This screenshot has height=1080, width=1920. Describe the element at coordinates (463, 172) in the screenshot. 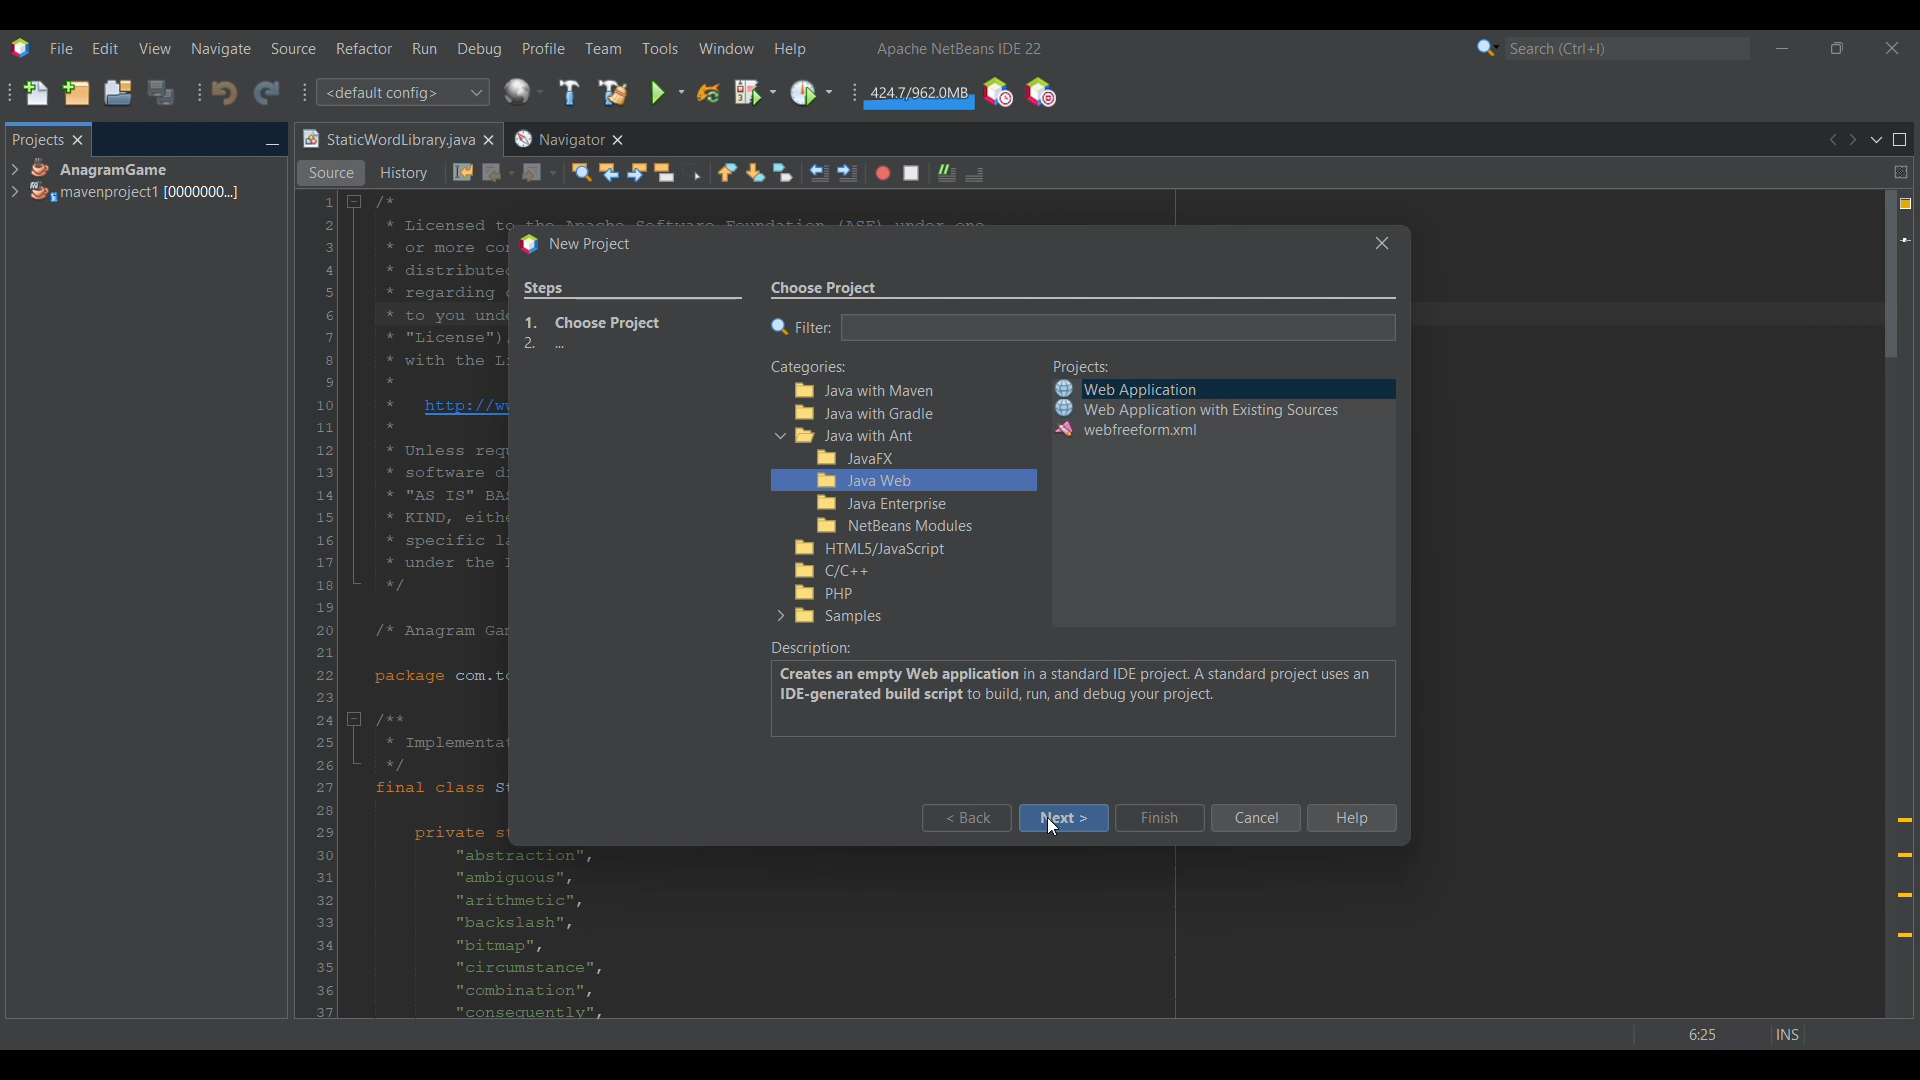

I see `Last edit` at that location.